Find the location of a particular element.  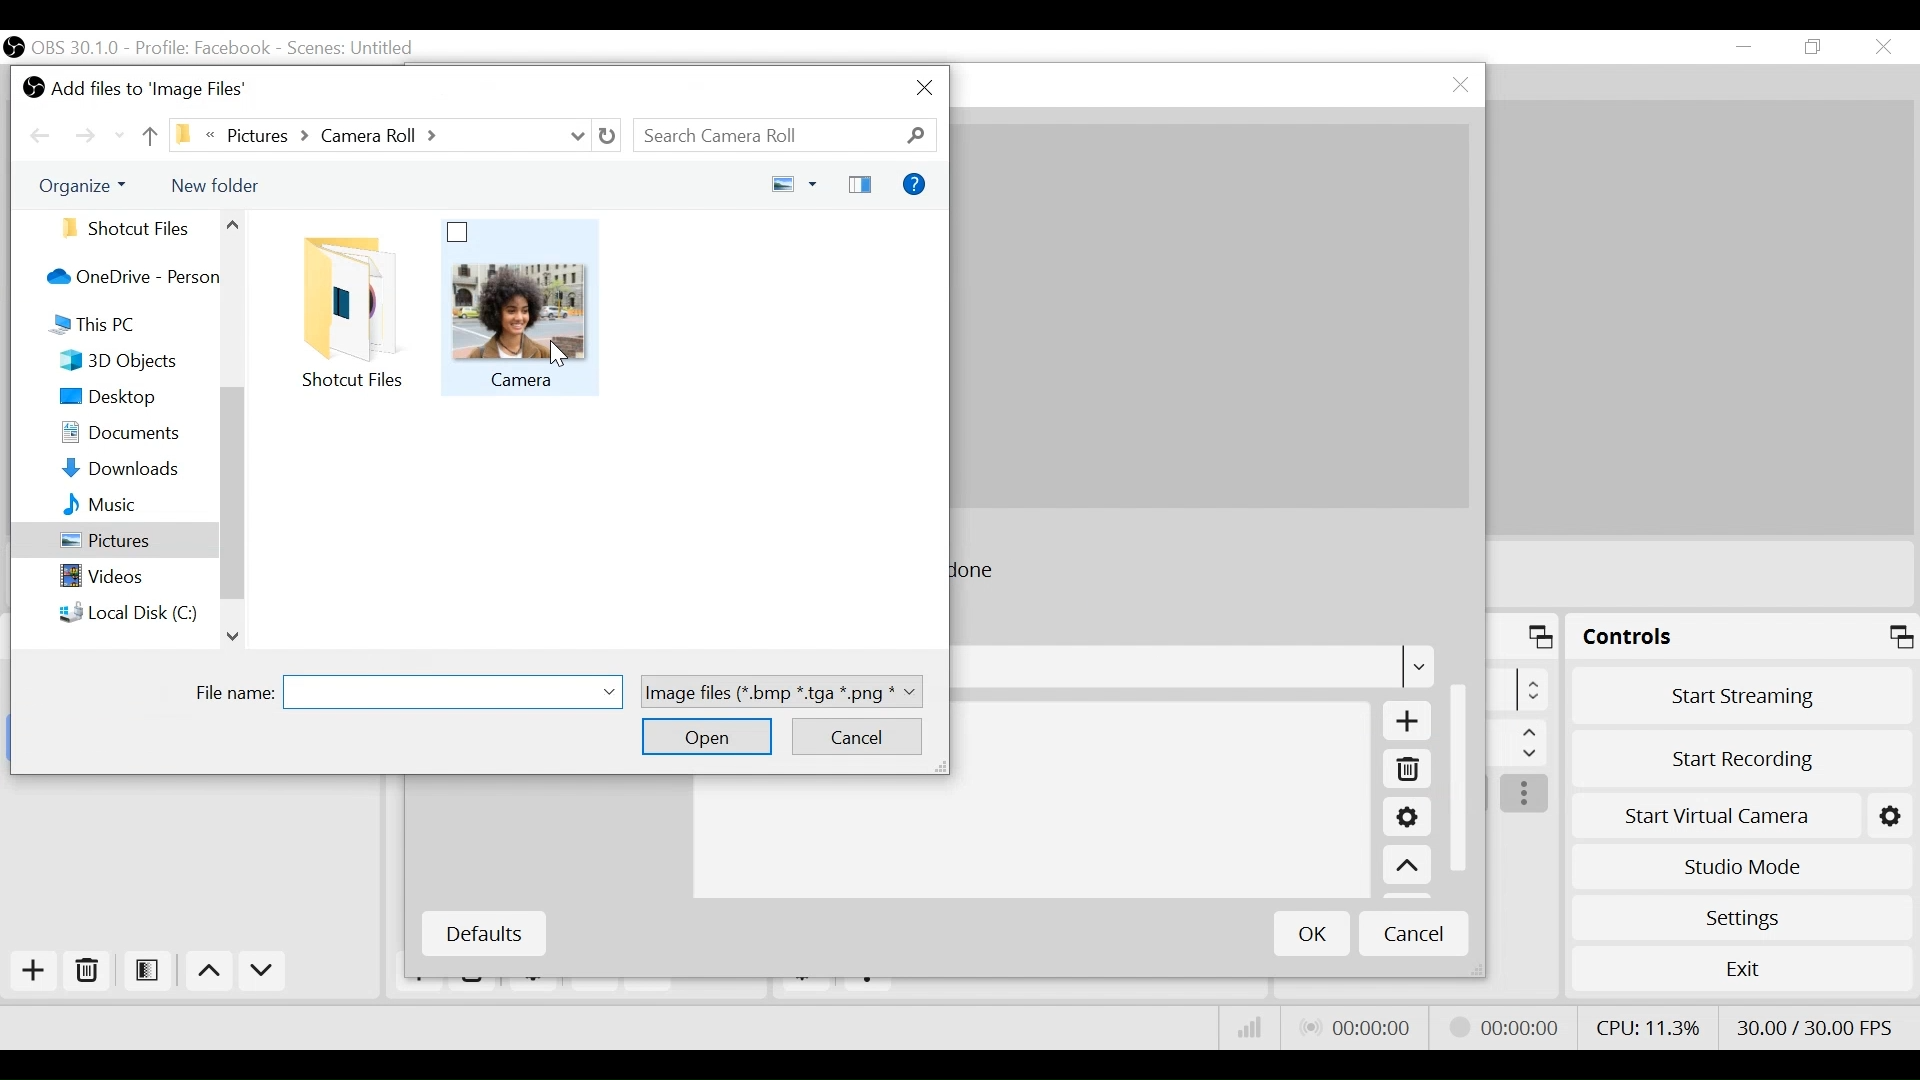

Change preview pane is located at coordinates (863, 182).